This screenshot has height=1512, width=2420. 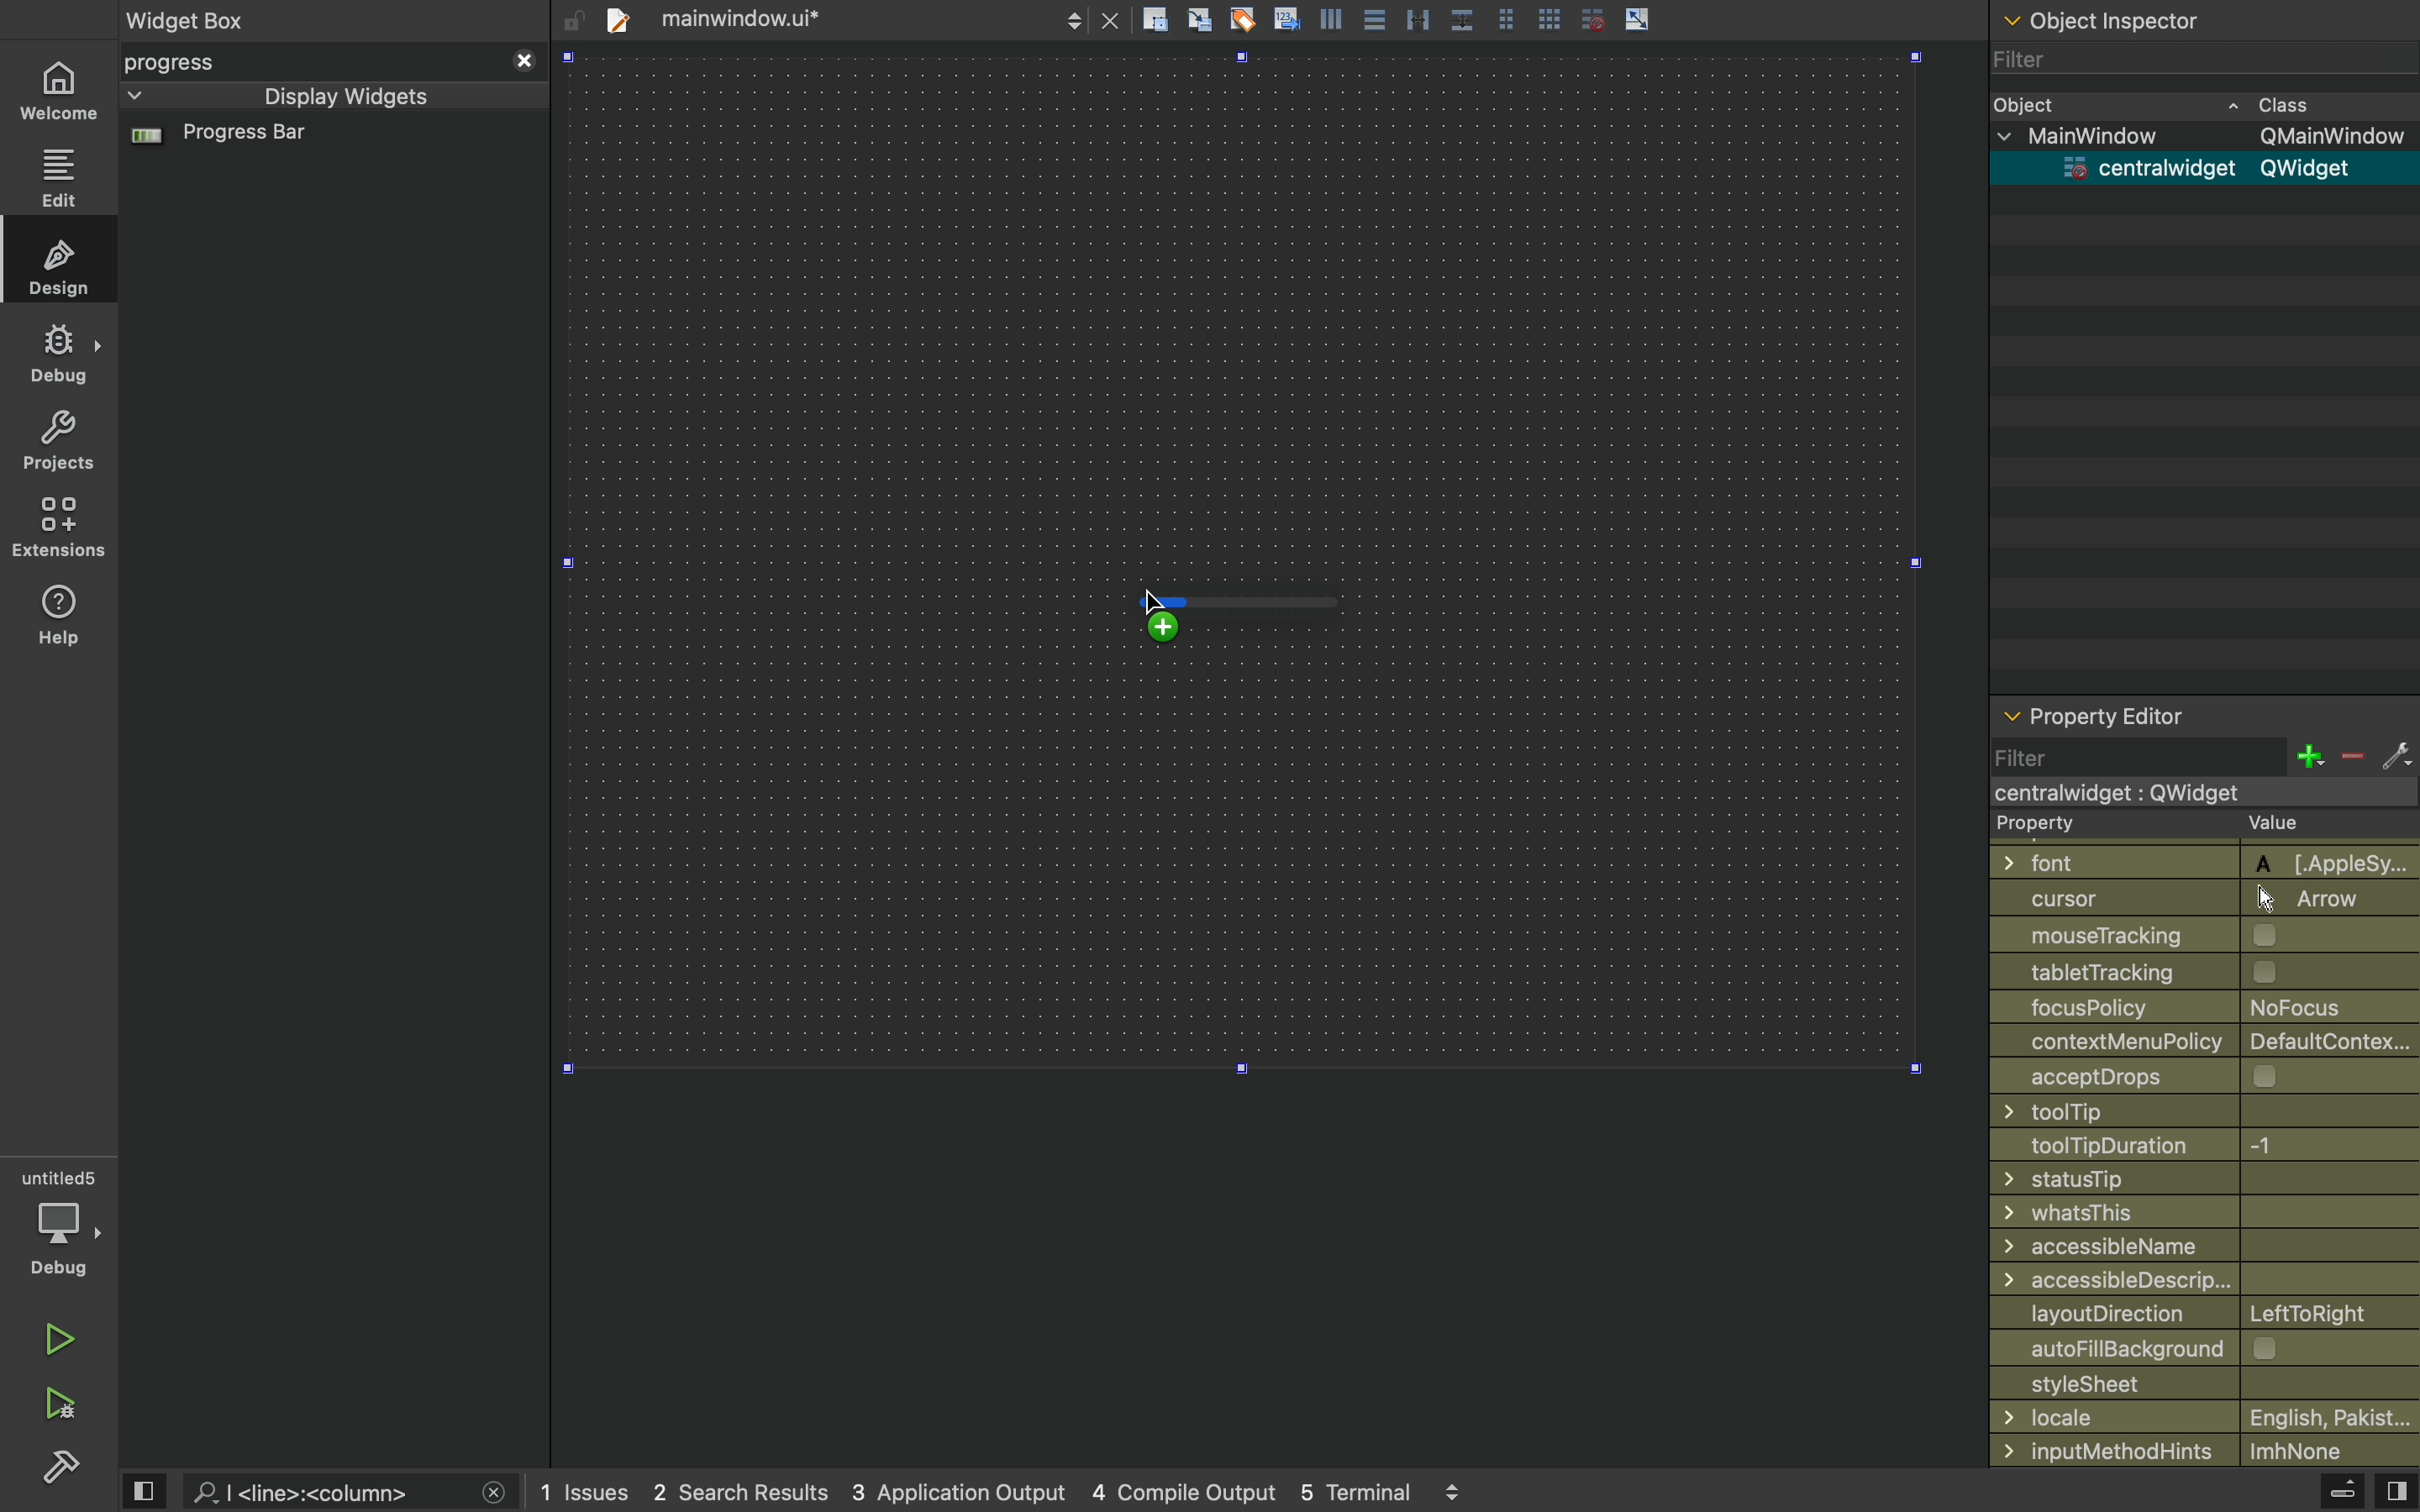 I want to click on run and build, so click(x=58, y=1404).